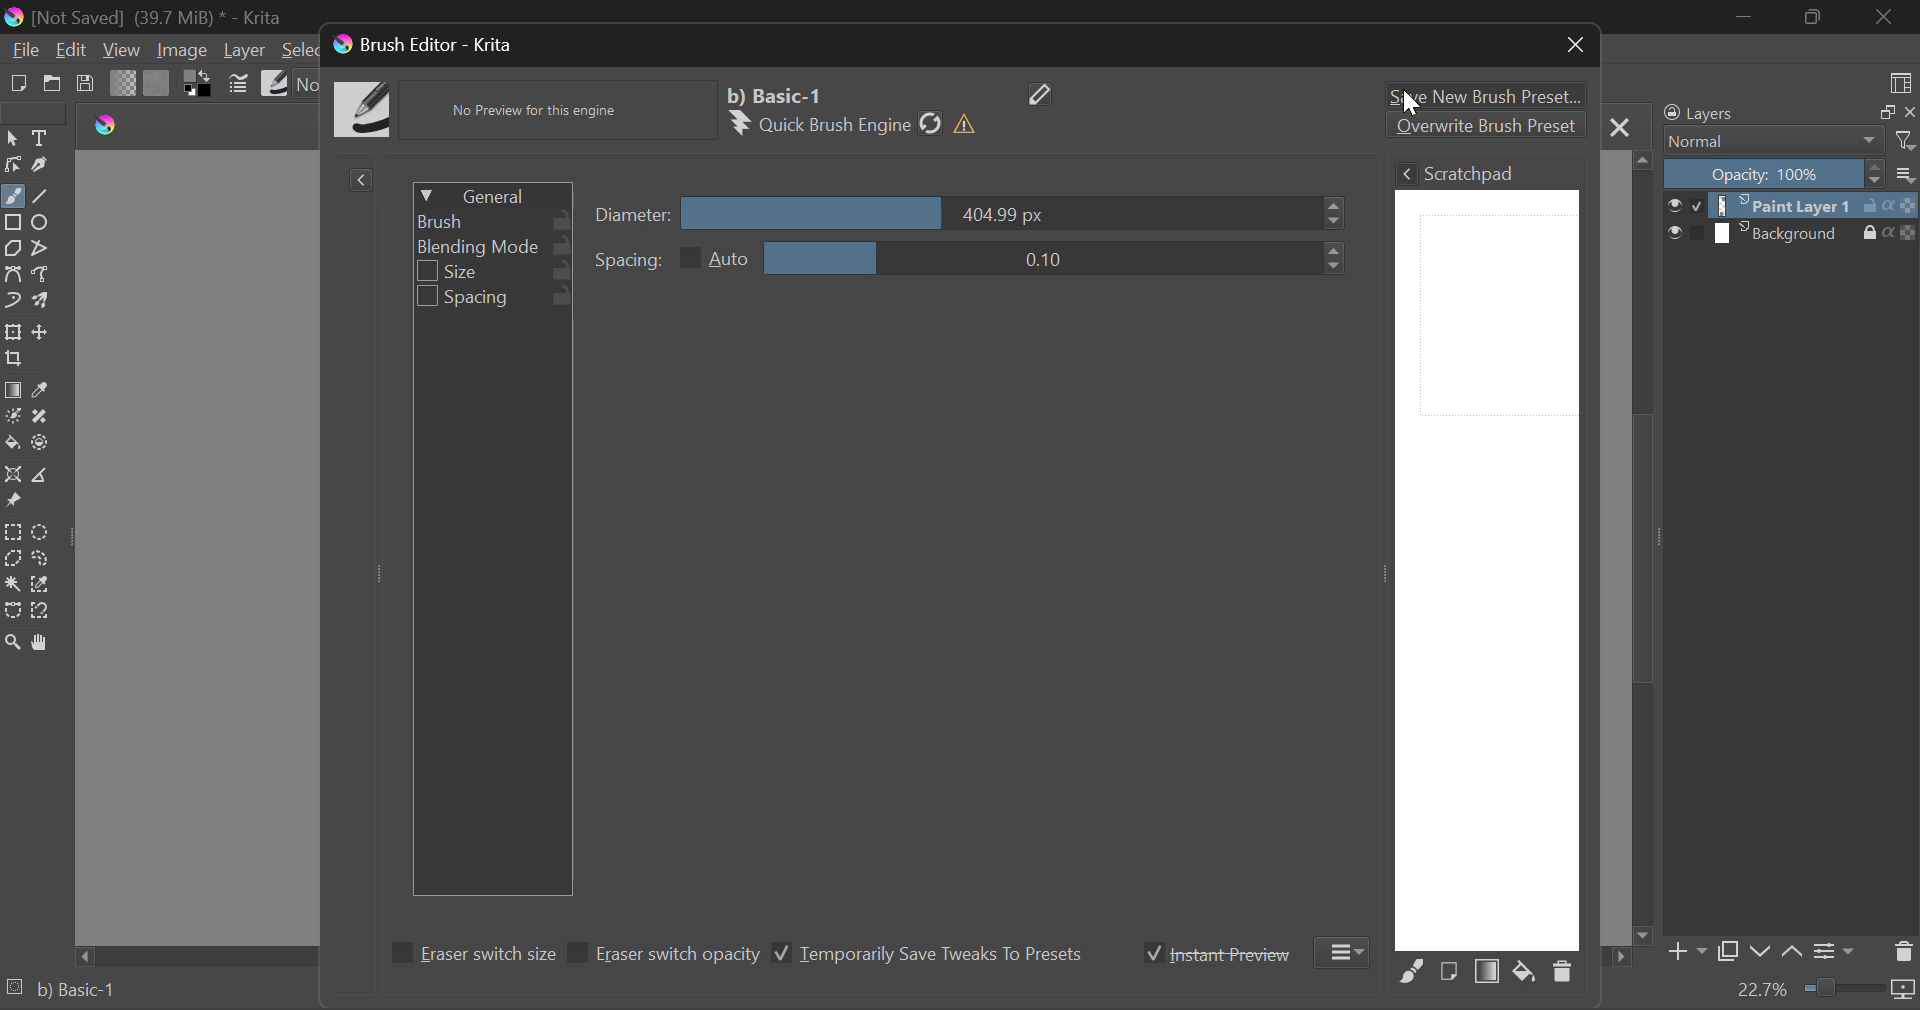  I want to click on Overwrite Brush Preset, so click(1484, 125).